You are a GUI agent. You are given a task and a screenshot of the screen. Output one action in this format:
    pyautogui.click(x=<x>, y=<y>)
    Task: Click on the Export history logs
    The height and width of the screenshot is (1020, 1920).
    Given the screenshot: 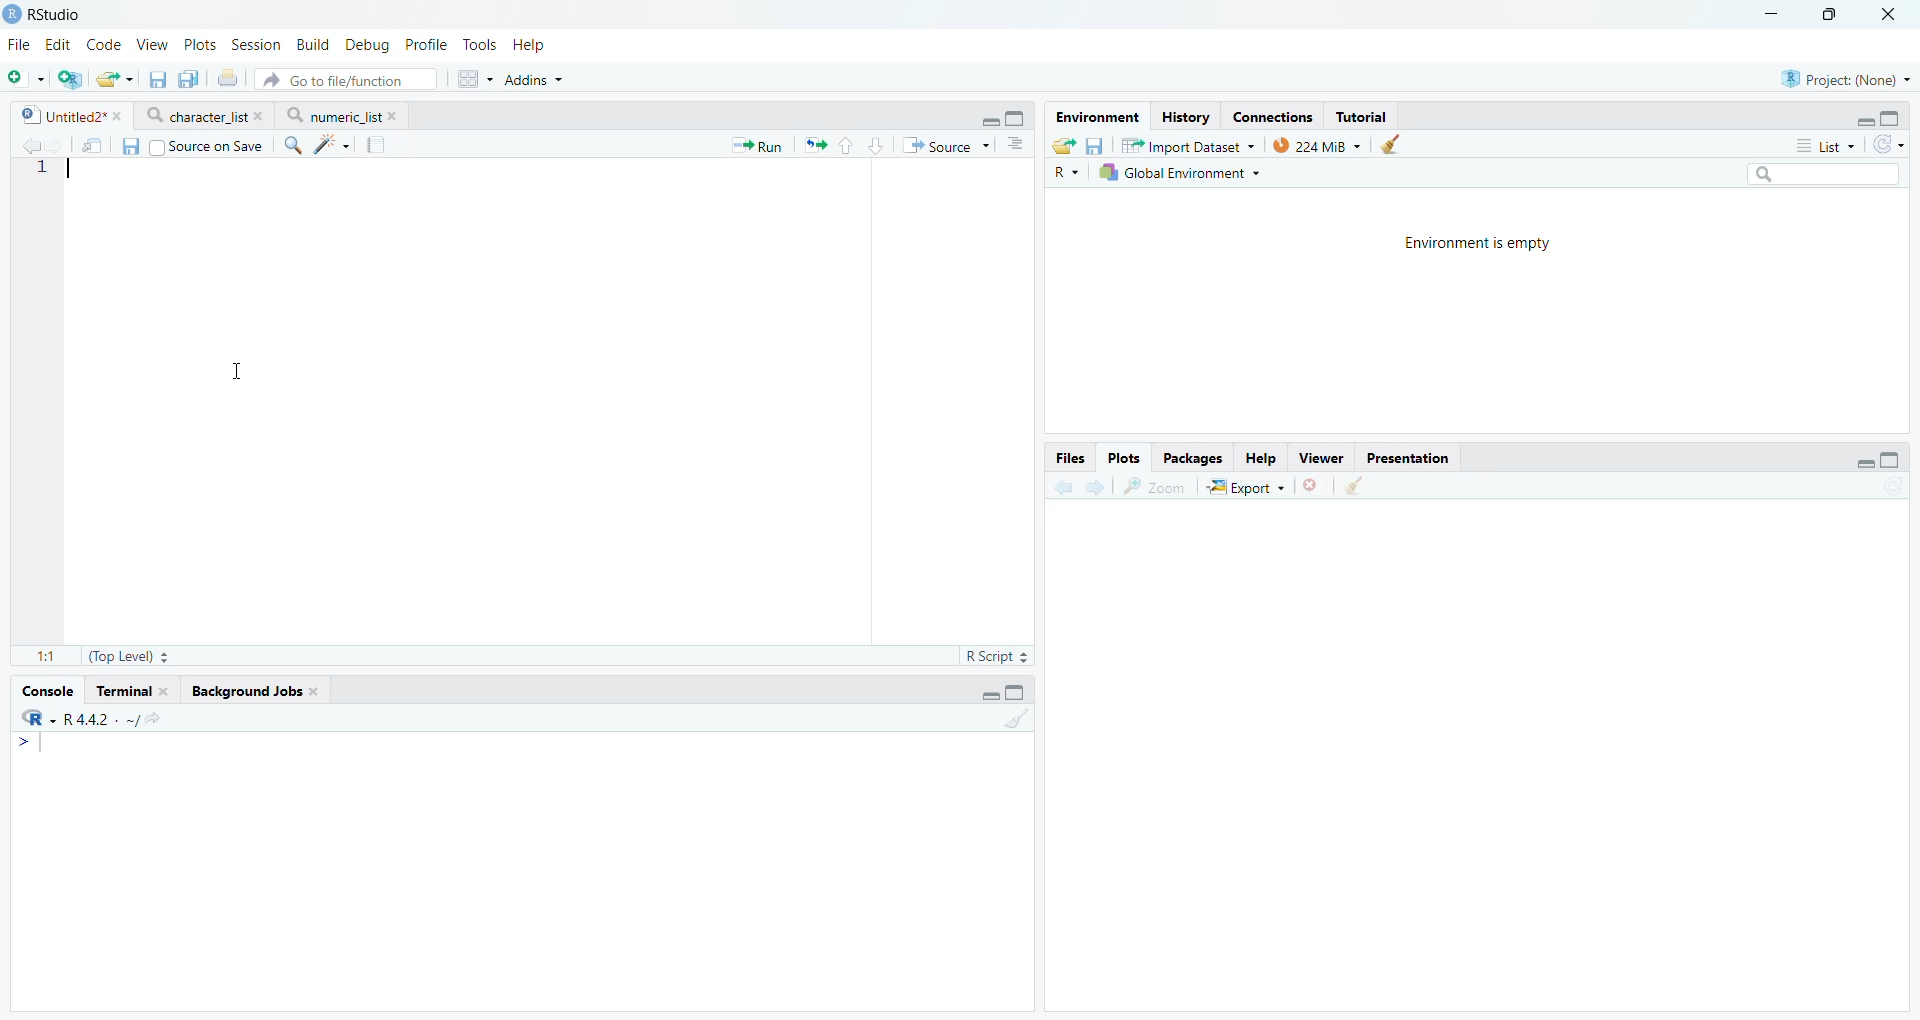 What is the action you would take?
    pyautogui.click(x=1061, y=144)
    